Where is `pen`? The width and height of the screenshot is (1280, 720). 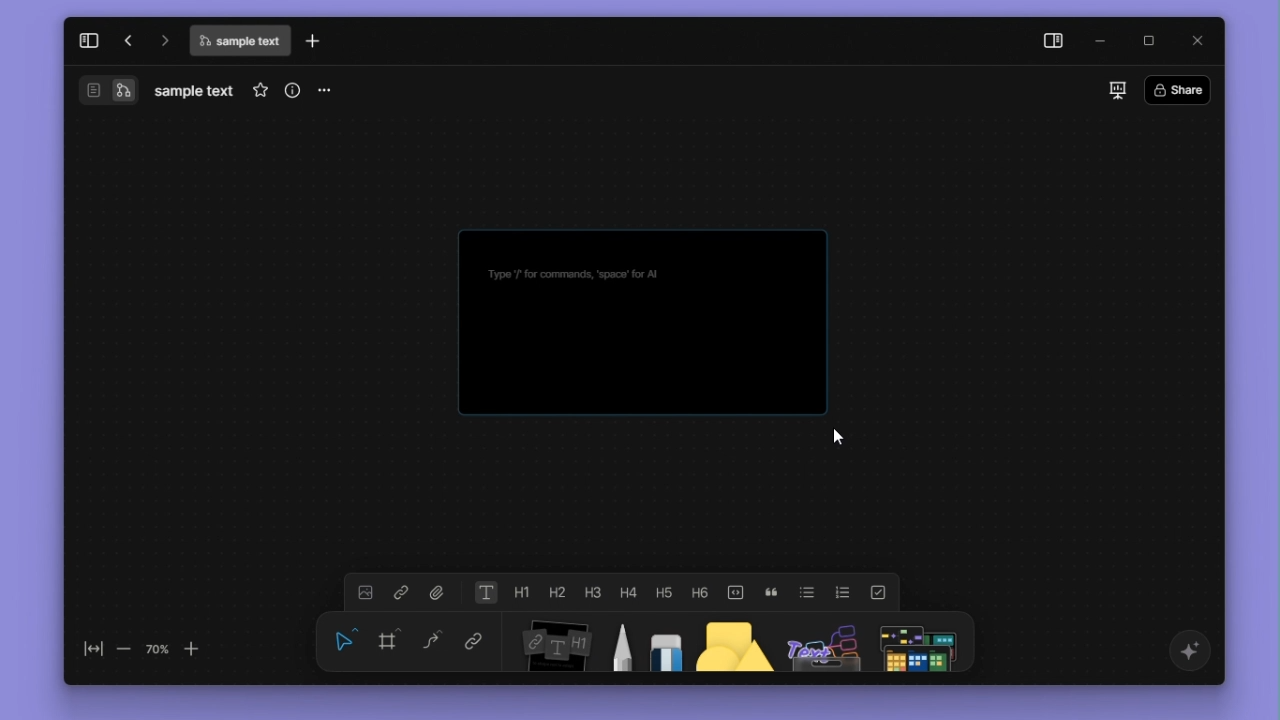 pen is located at coordinates (618, 644).